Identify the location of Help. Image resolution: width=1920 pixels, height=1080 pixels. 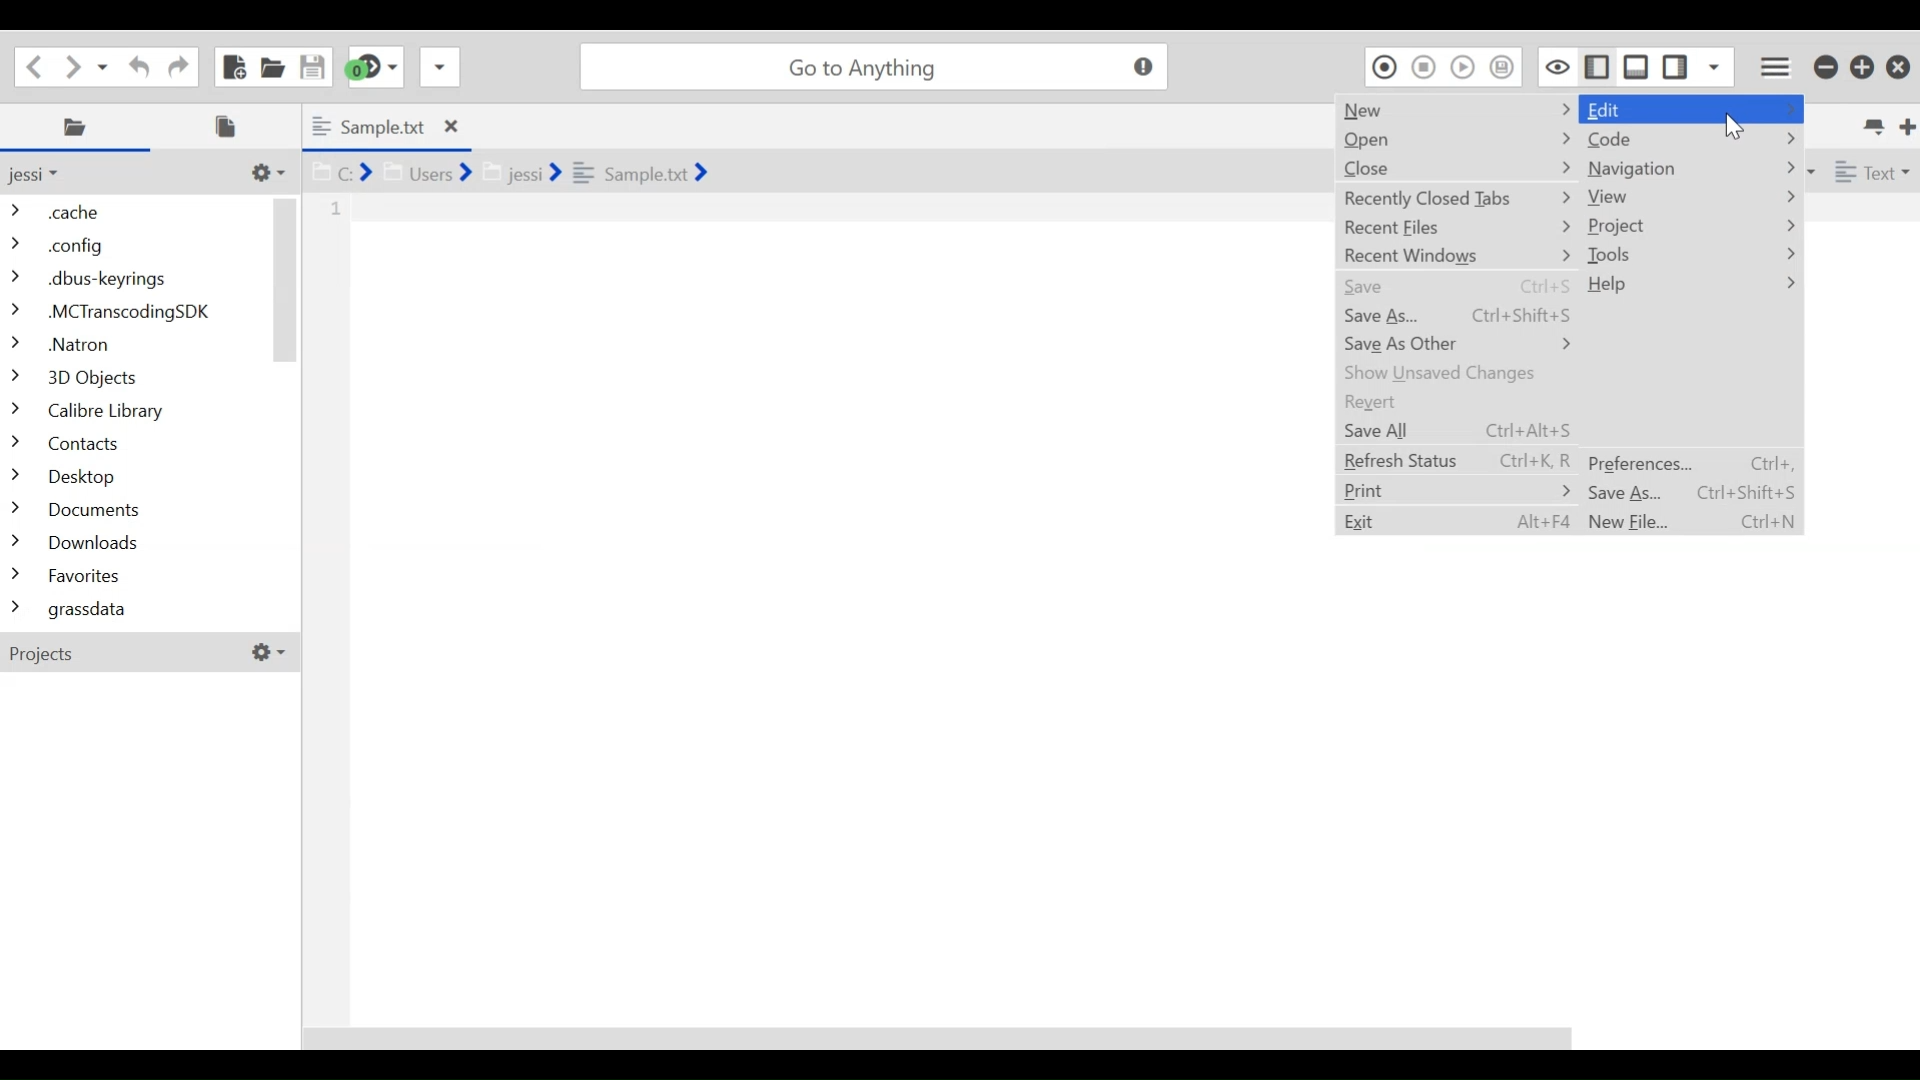
(1689, 286).